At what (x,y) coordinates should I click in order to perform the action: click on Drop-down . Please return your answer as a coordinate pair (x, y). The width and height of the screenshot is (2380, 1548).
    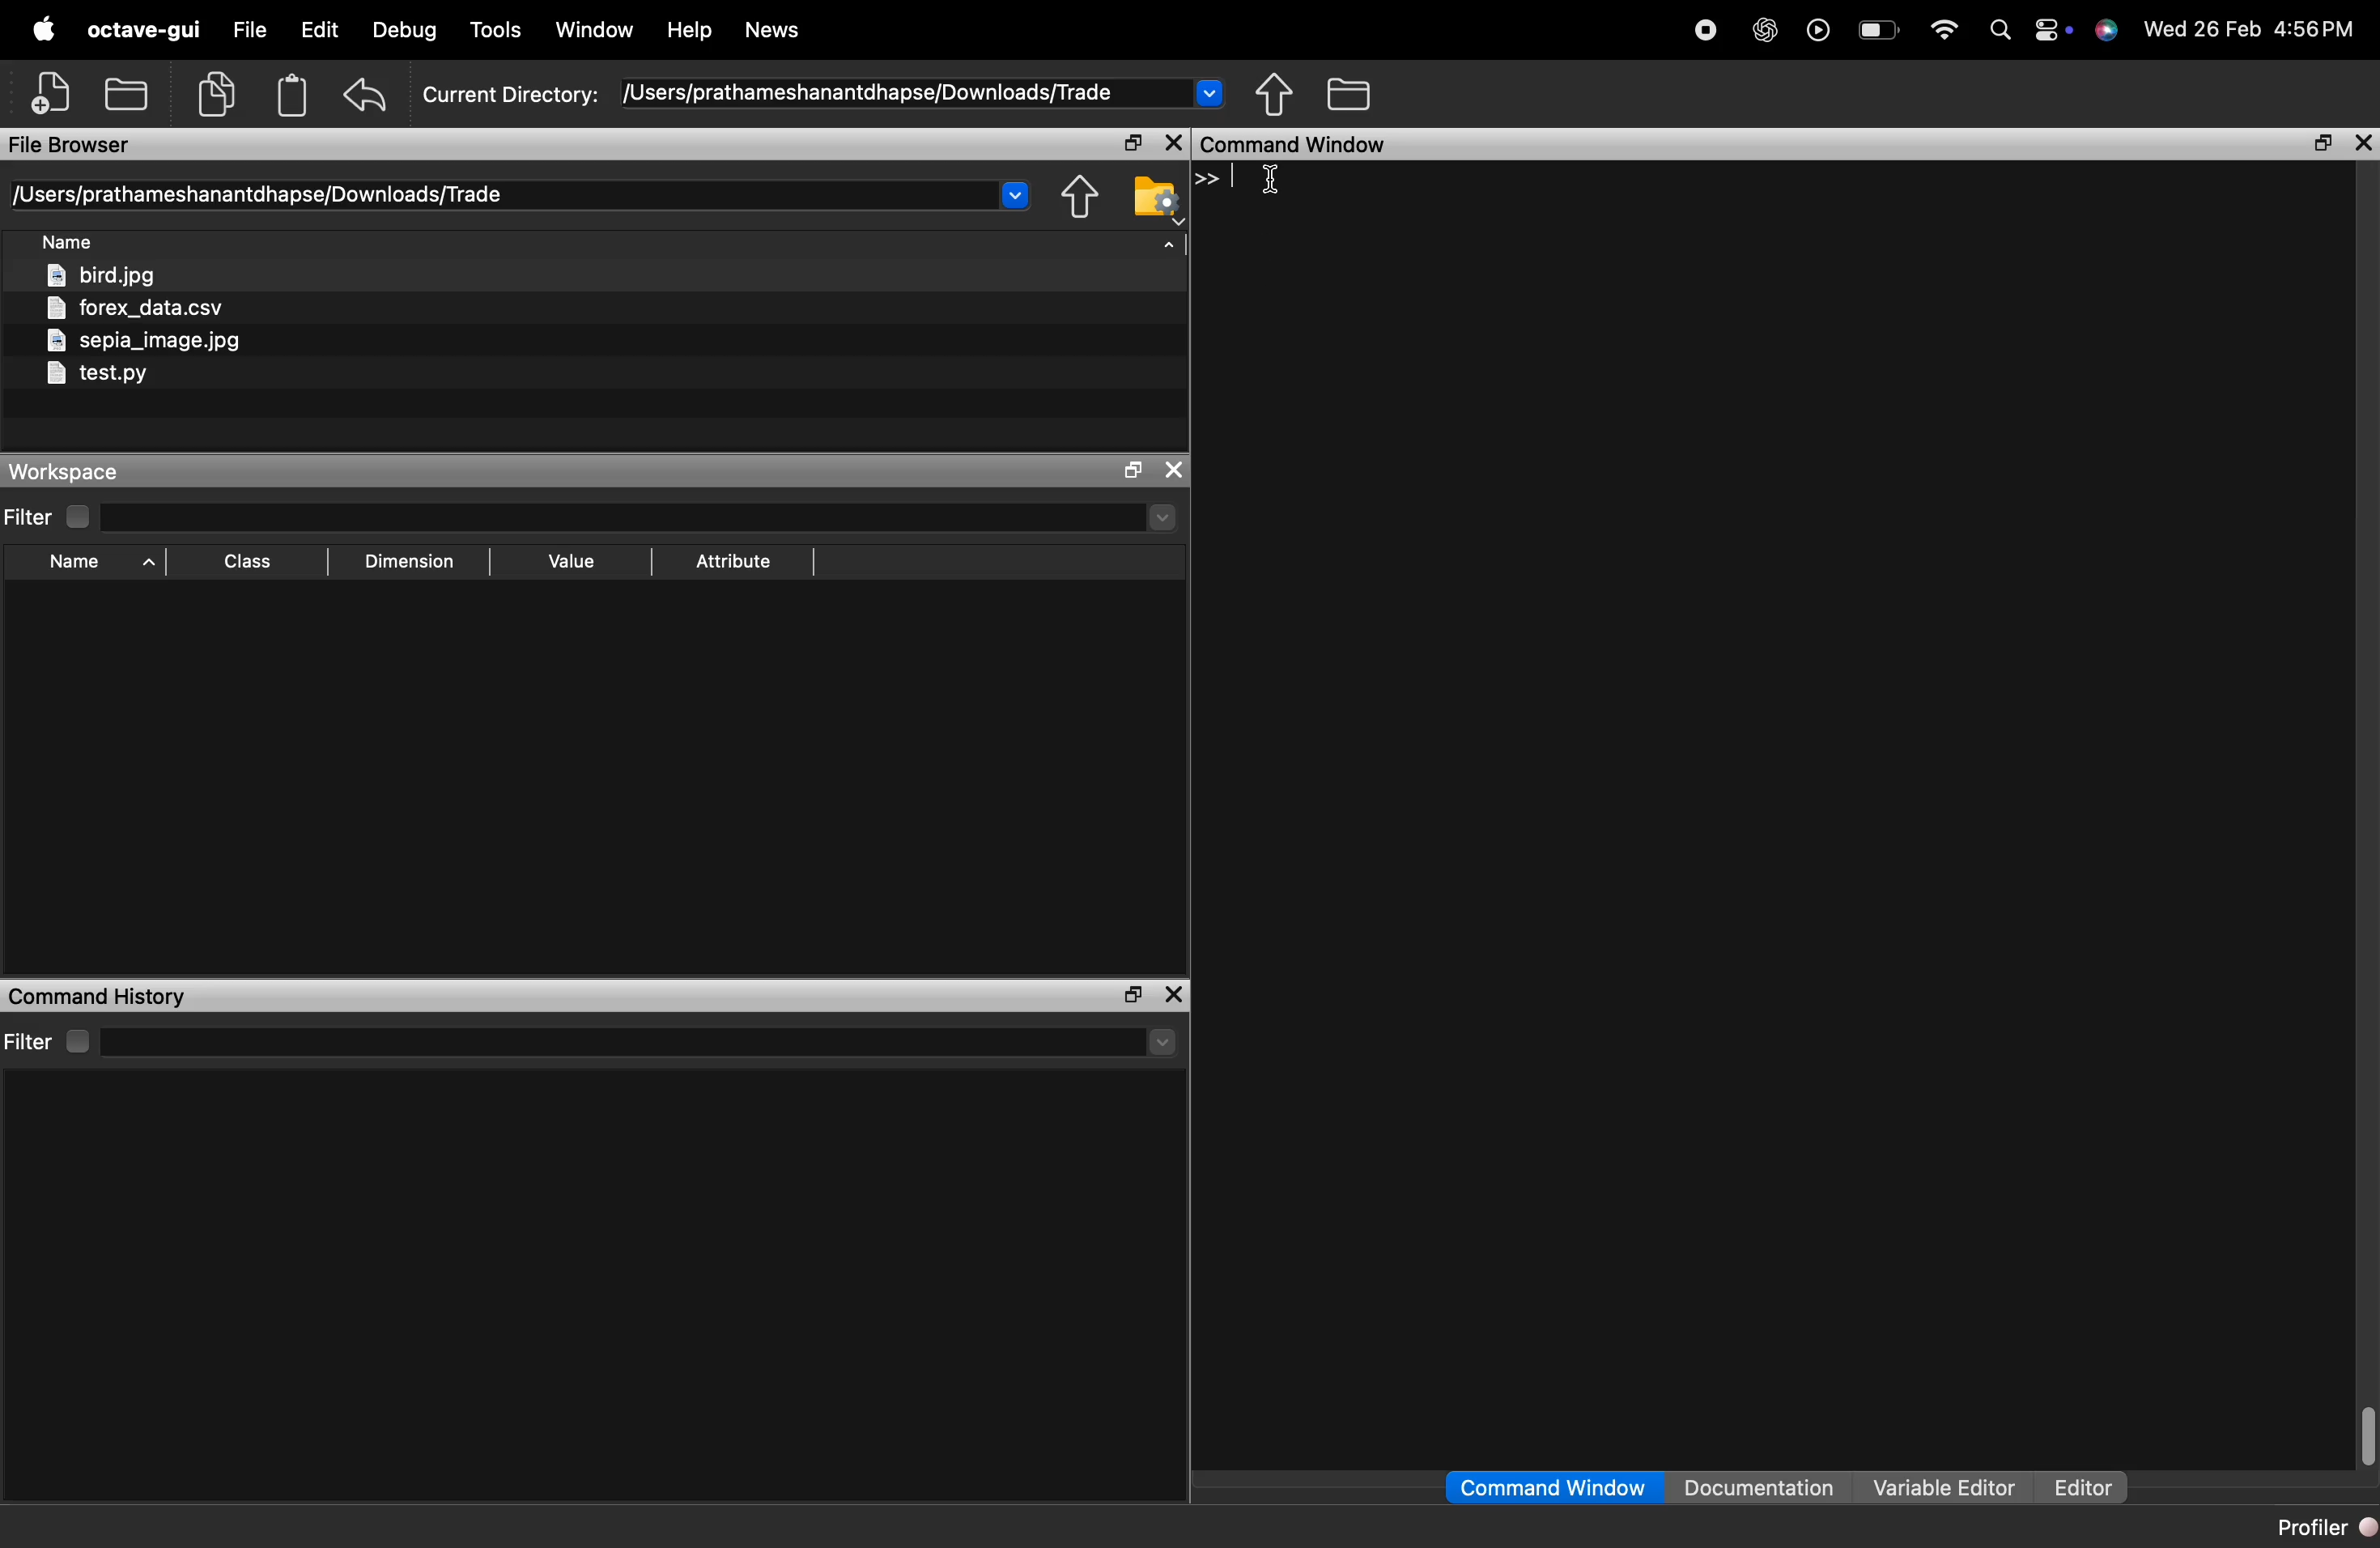
    Looking at the image, I should click on (1211, 91).